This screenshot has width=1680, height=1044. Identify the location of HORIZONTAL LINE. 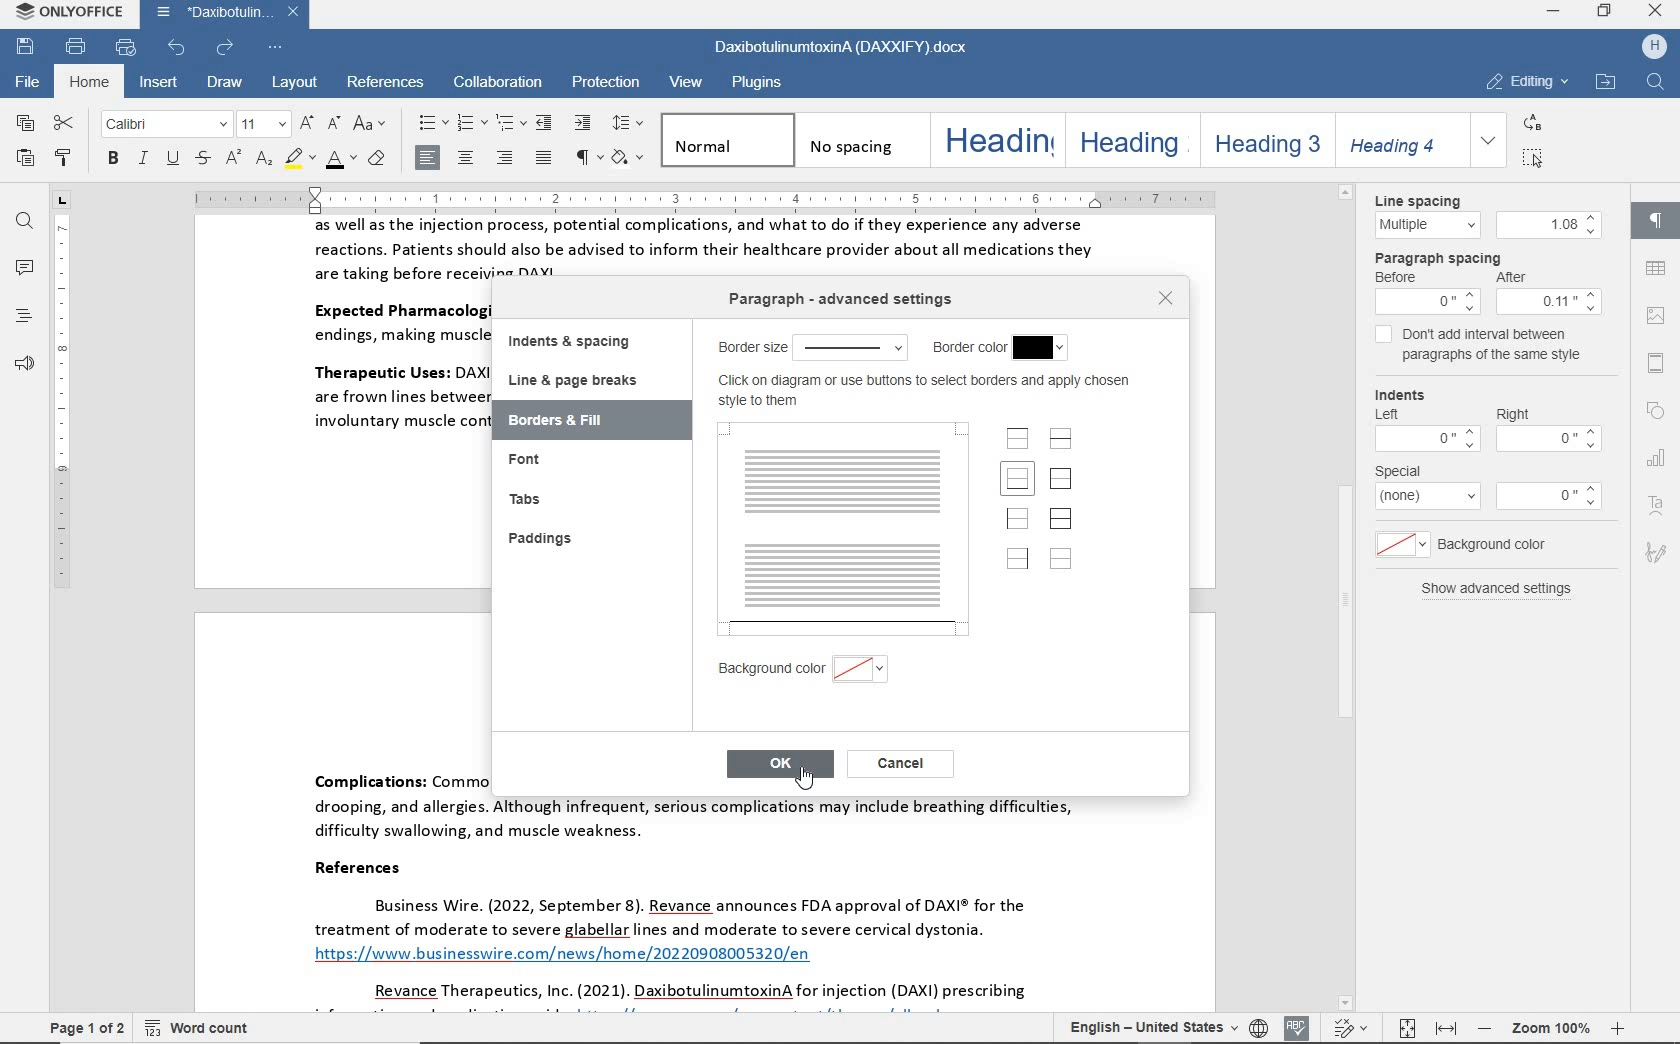
(850, 621).